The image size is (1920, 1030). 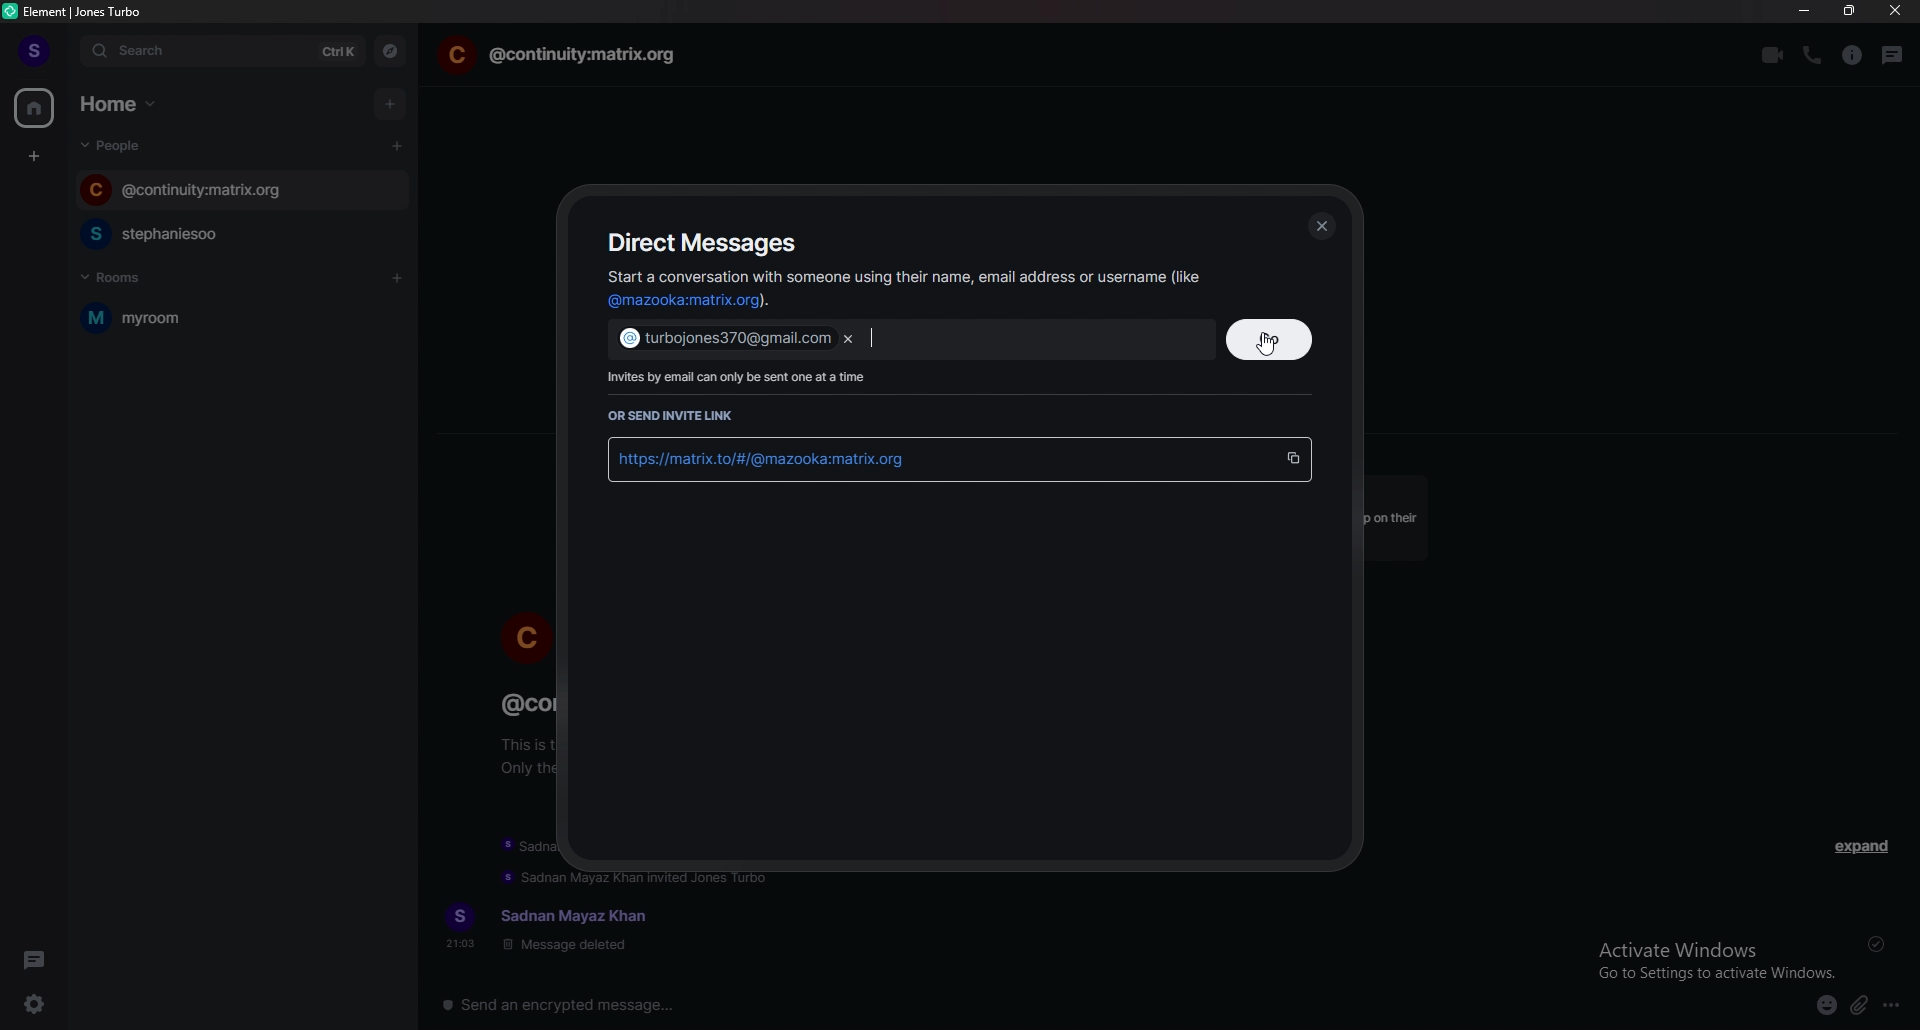 What do you see at coordinates (1852, 11) in the screenshot?
I see `resize` at bounding box center [1852, 11].